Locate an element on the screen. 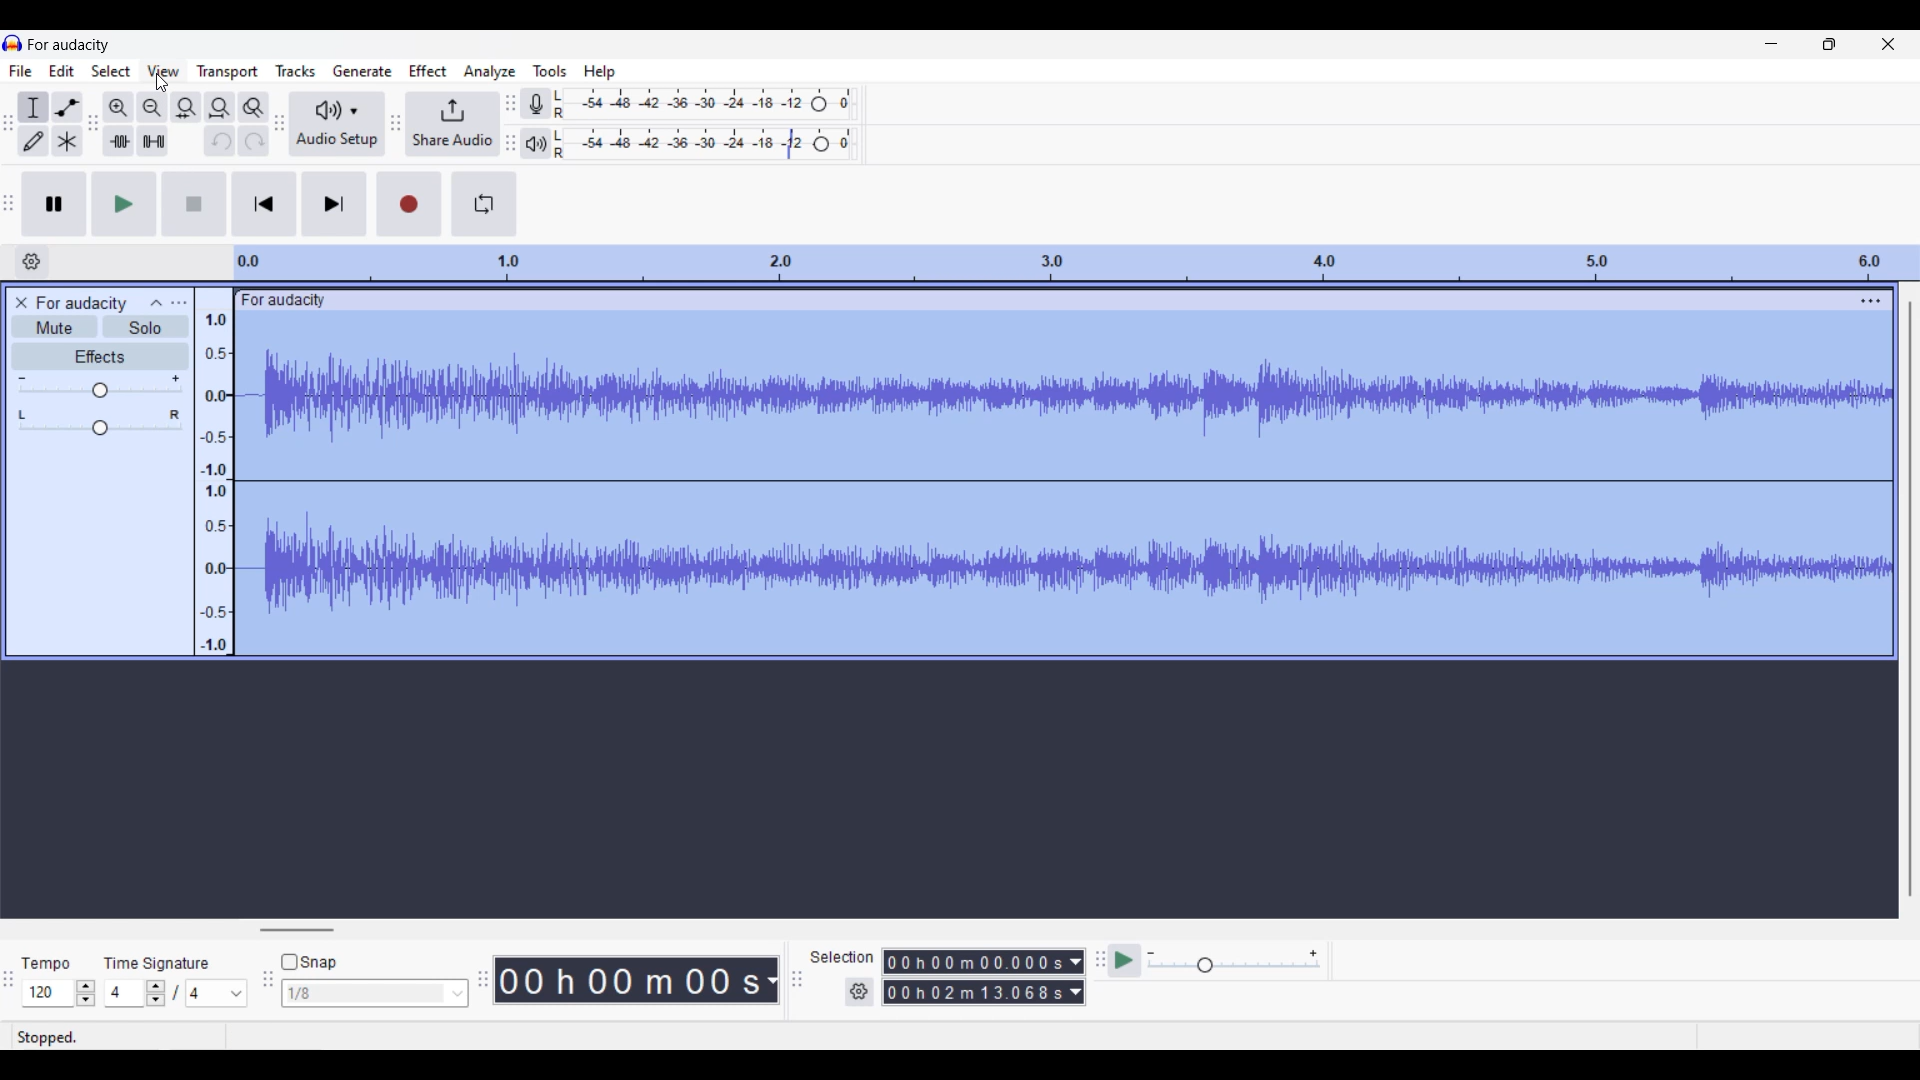 This screenshot has height=1080, width=1920. Project name is located at coordinates (81, 304).